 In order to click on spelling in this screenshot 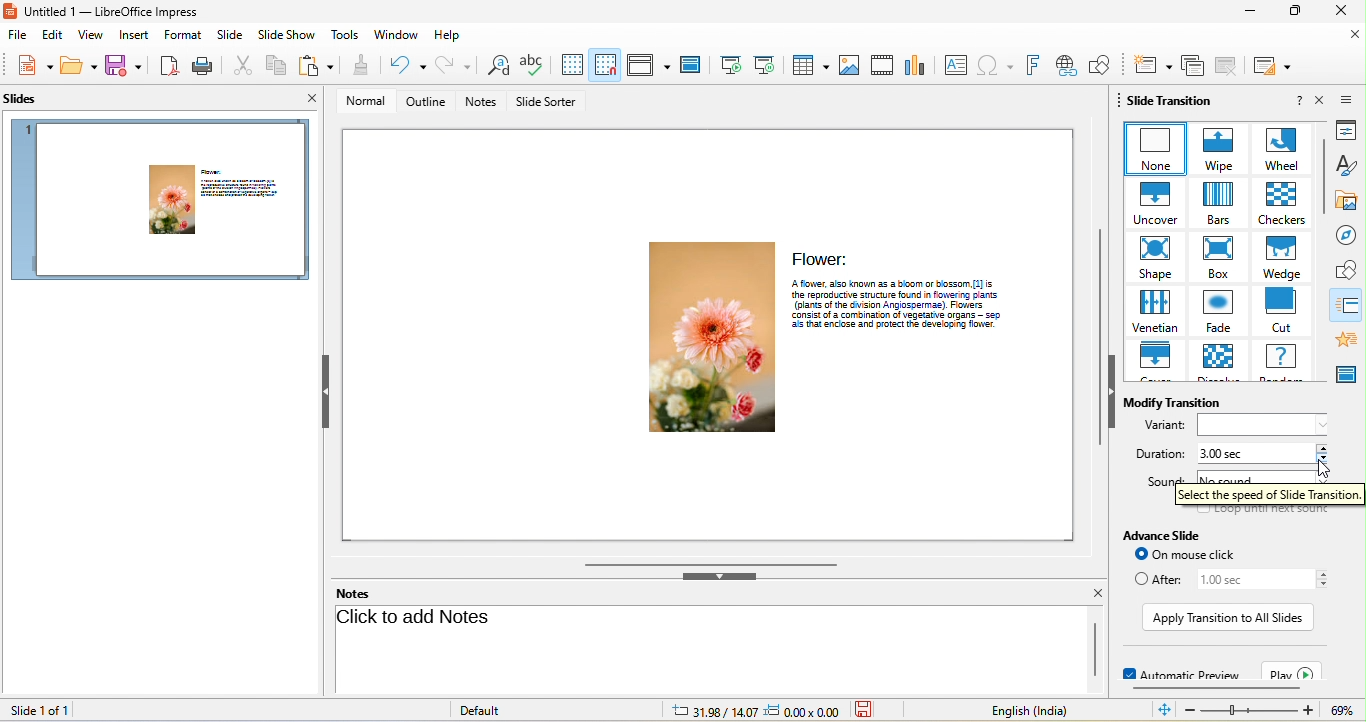, I will do `click(532, 66)`.